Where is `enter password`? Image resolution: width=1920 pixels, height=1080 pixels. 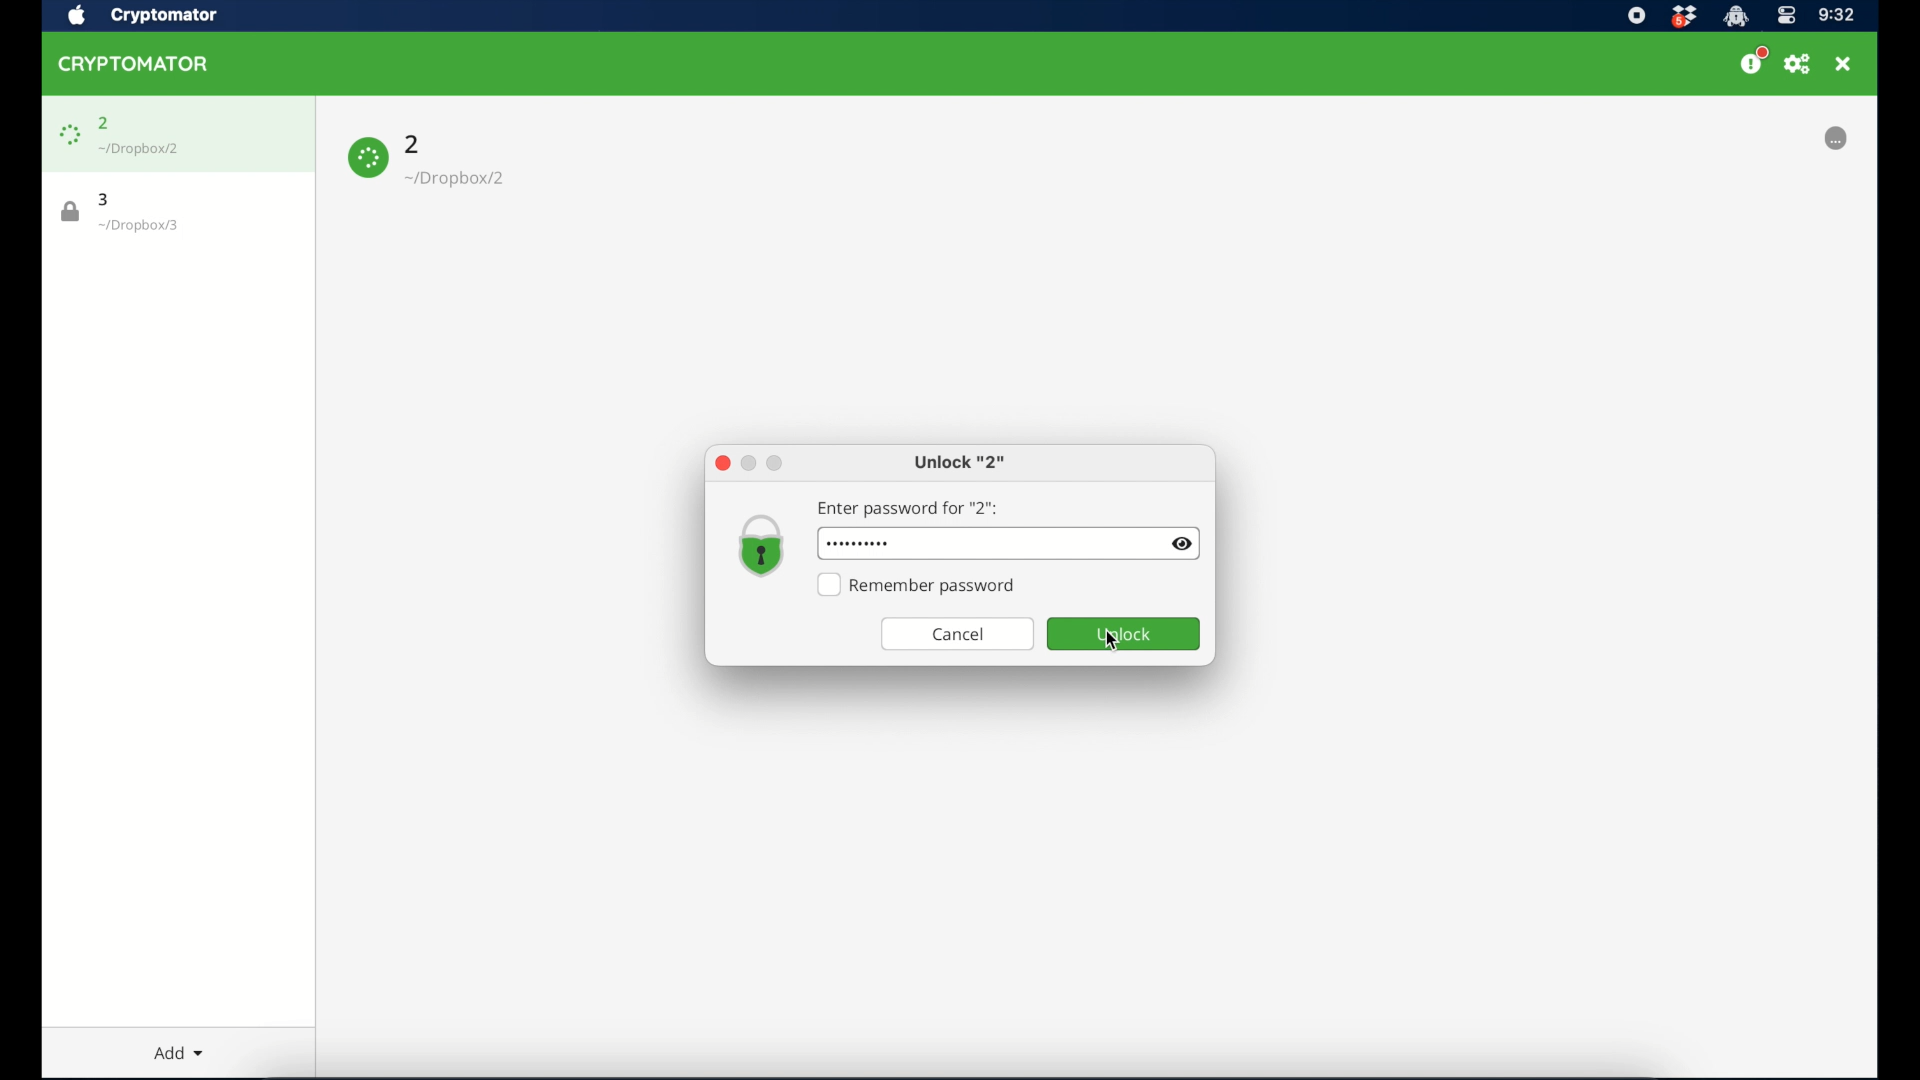 enter password is located at coordinates (907, 509).